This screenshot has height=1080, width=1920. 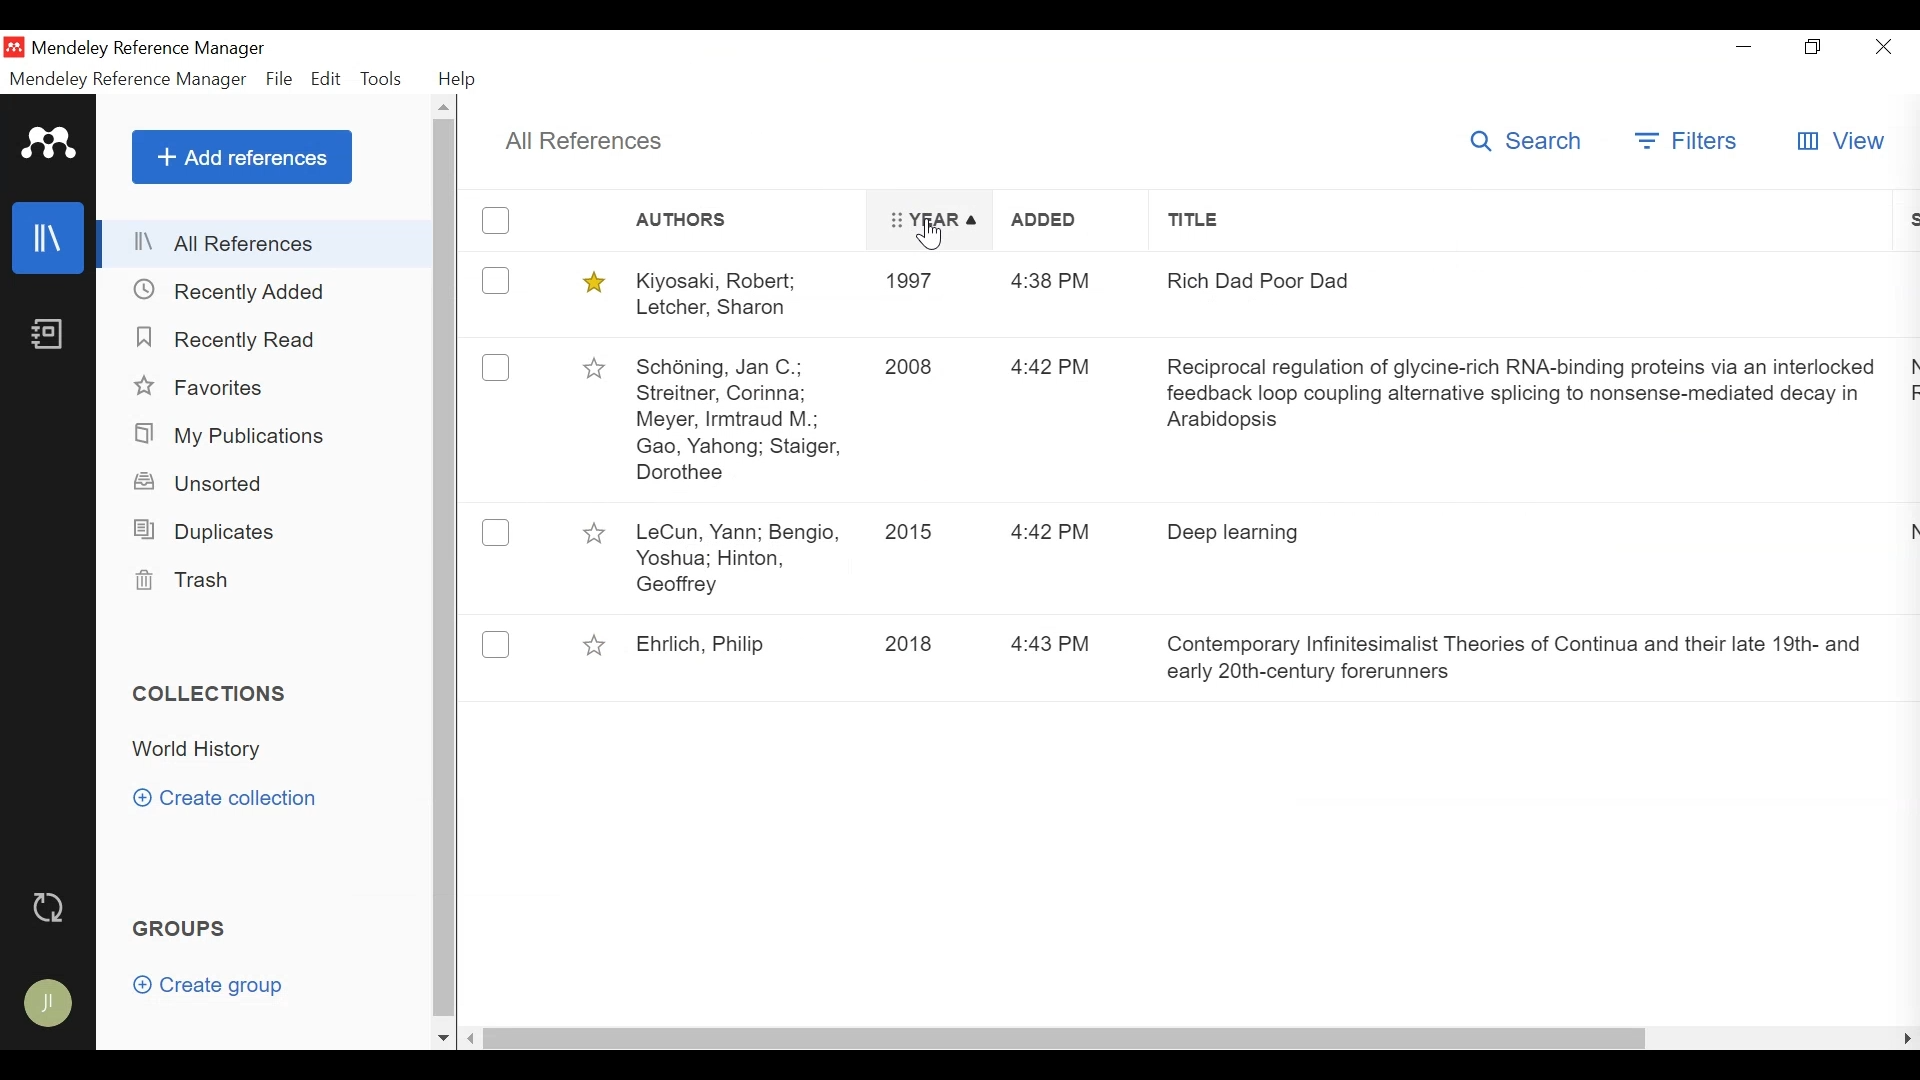 I want to click on Collections, so click(x=211, y=694).